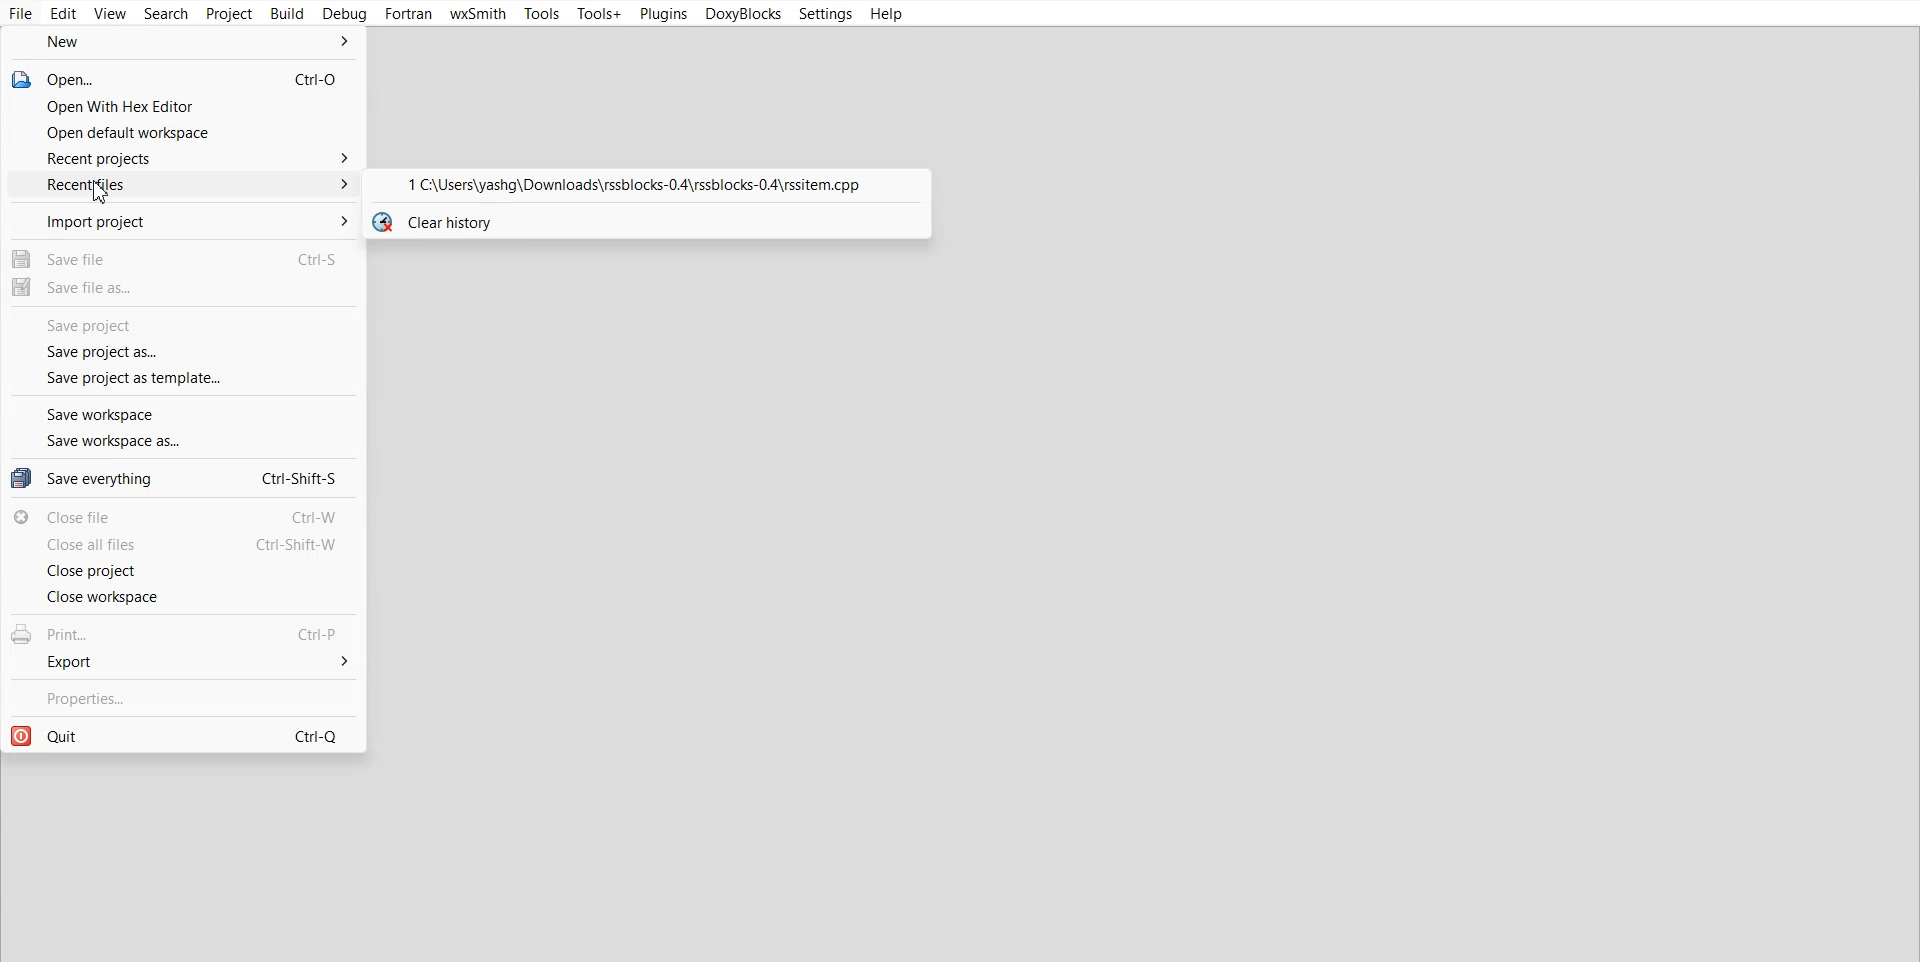  Describe the element at coordinates (181, 477) in the screenshot. I see `Save Everything` at that location.